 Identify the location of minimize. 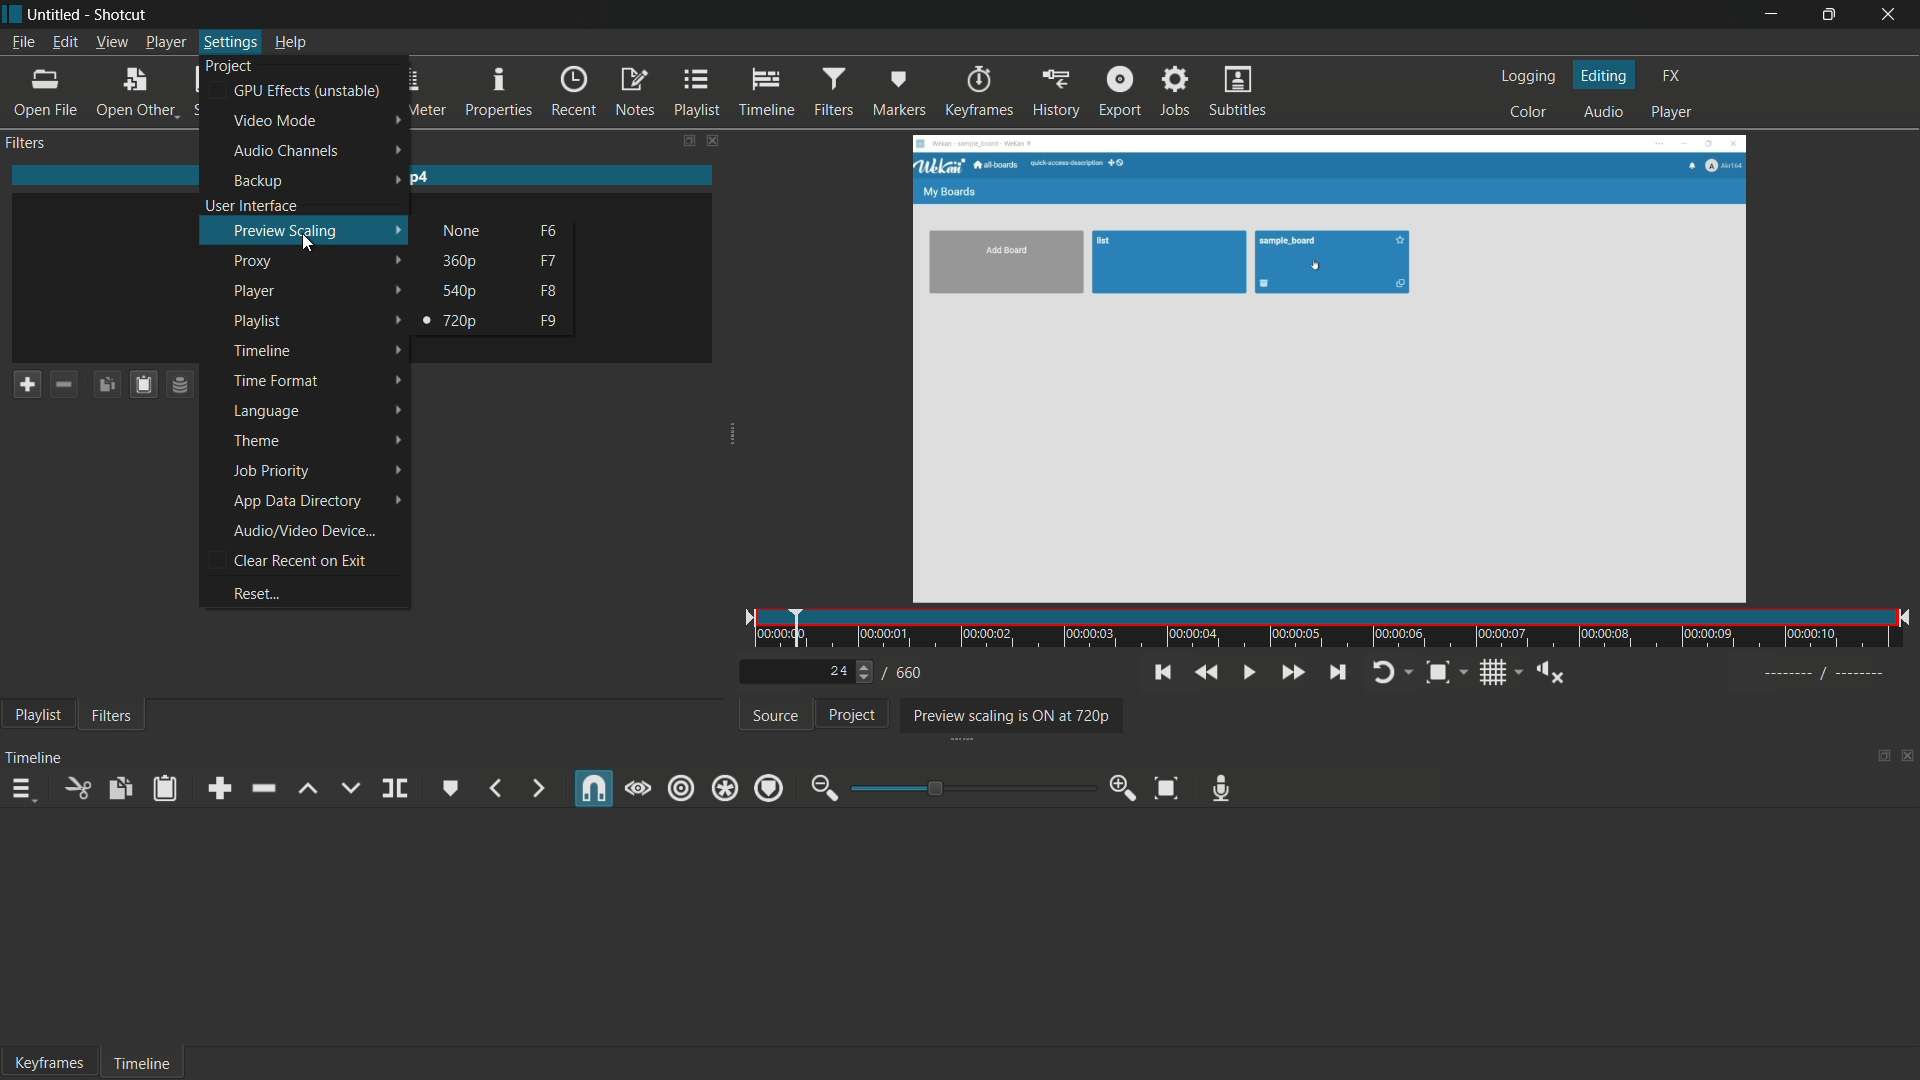
(1771, 14).